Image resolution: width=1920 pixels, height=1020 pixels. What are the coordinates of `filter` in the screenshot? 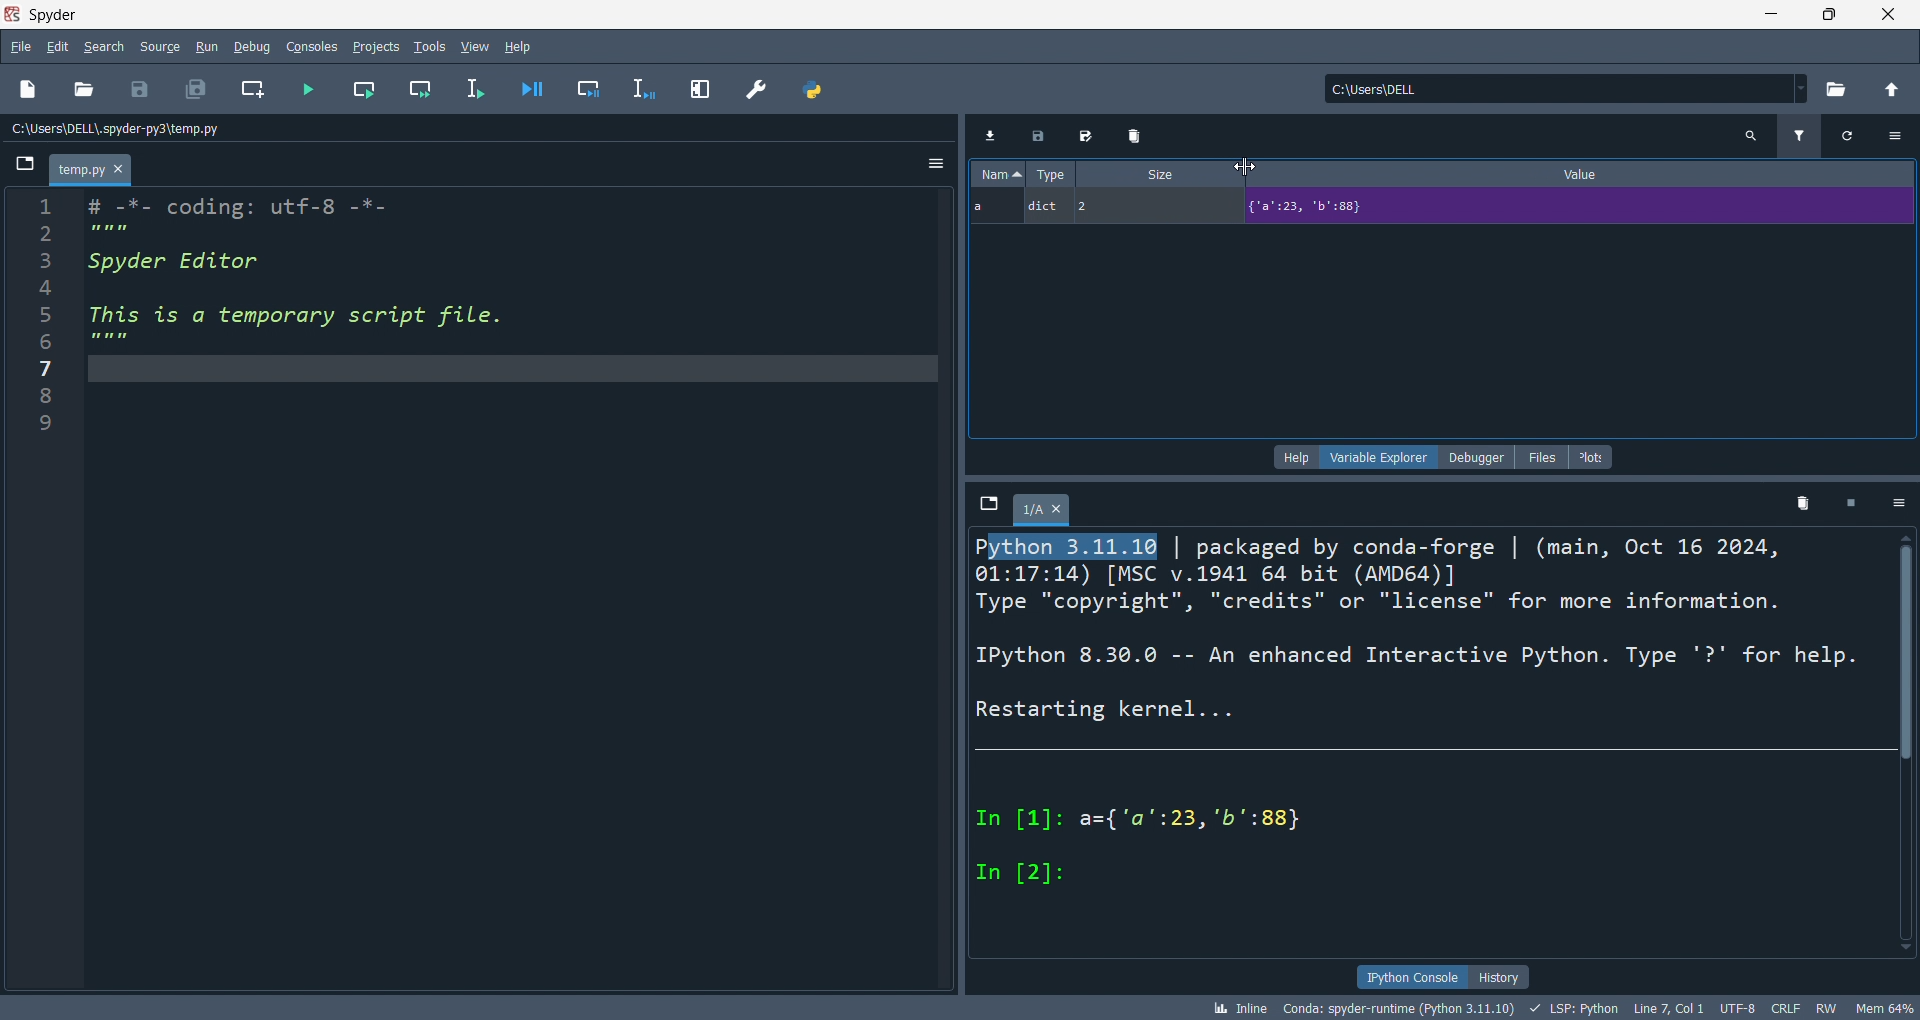 It's located at (1798, 136).